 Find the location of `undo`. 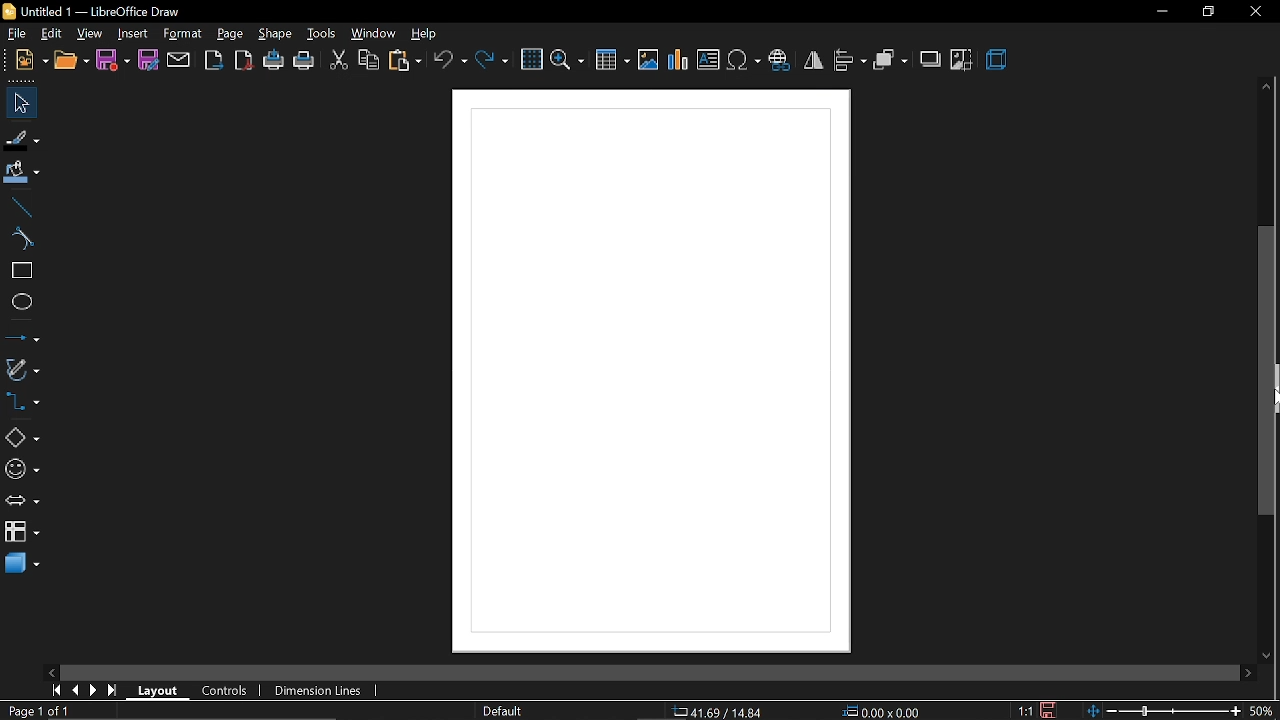

undo is located at coordinates (450, 61).